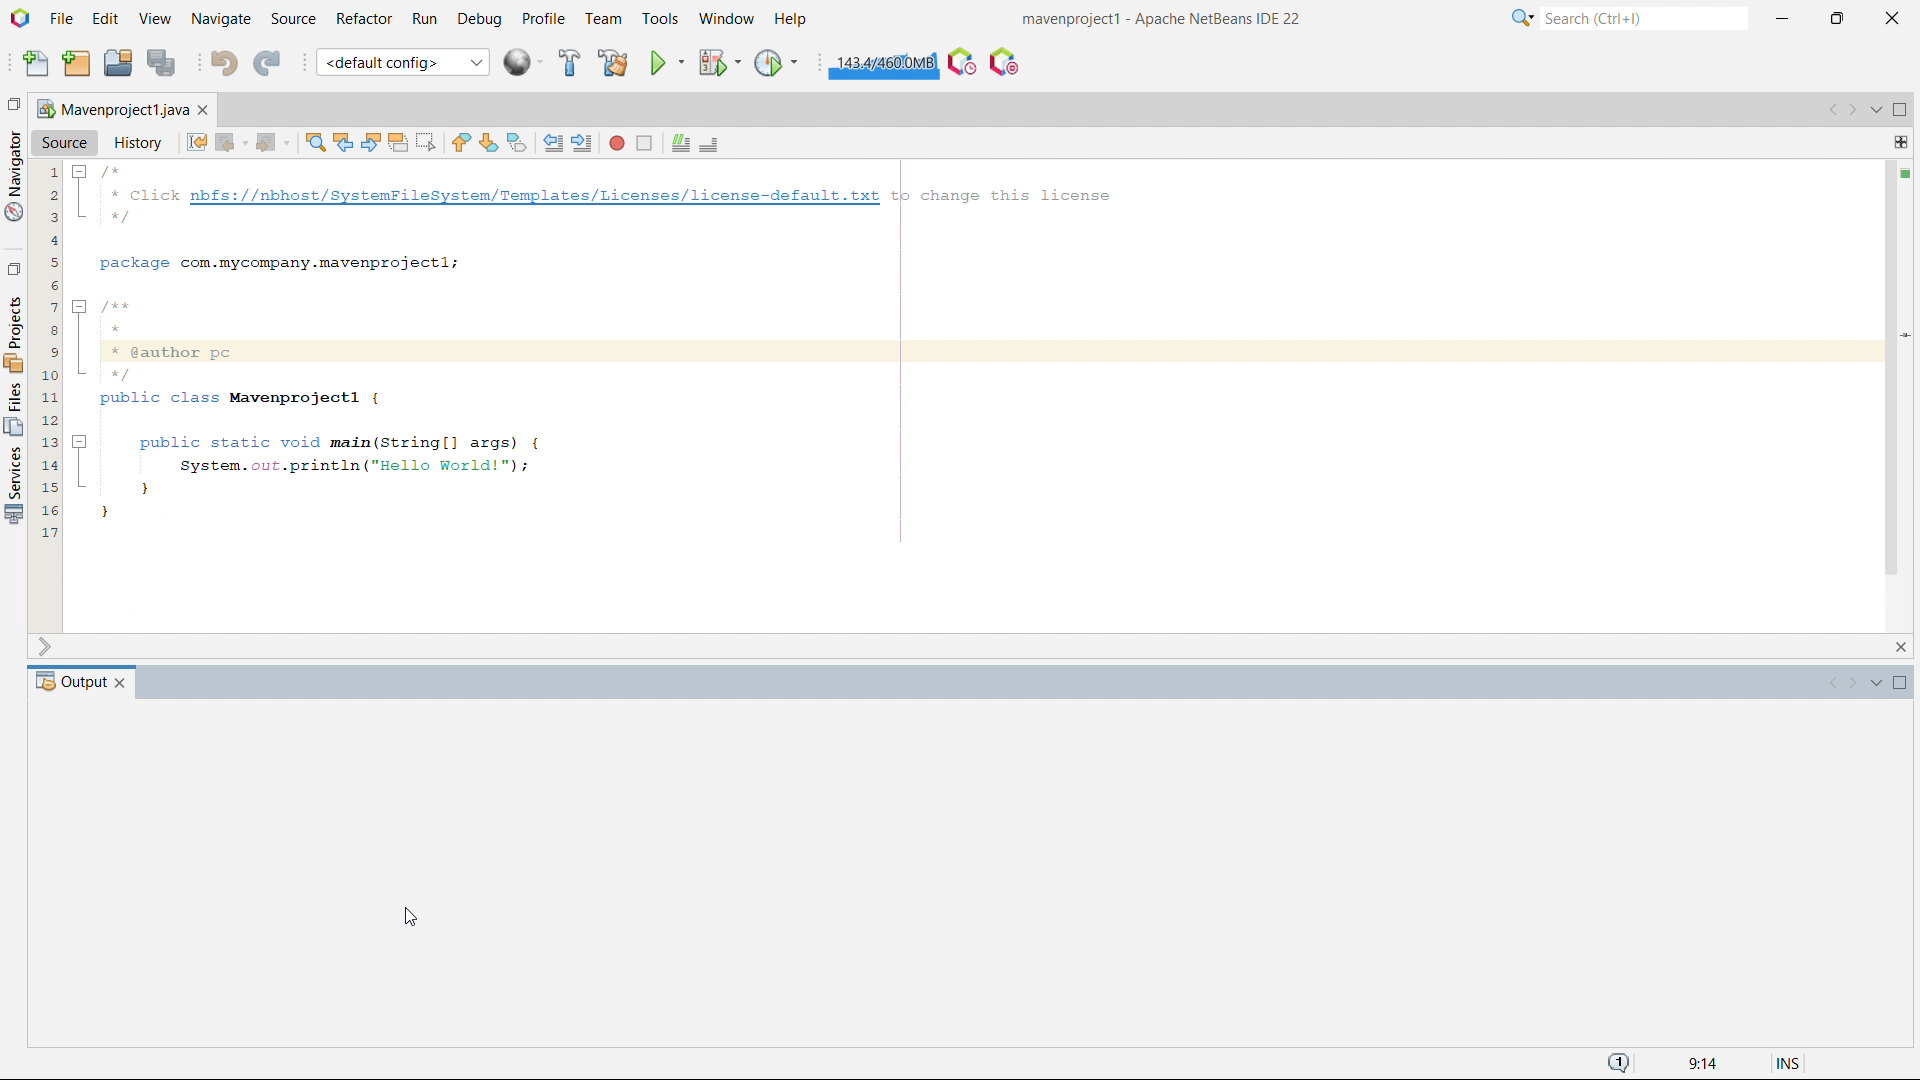  What do you see at coordinates (268, 60) in the screenshot?
I see `redo` at bounding box center [268, 60].